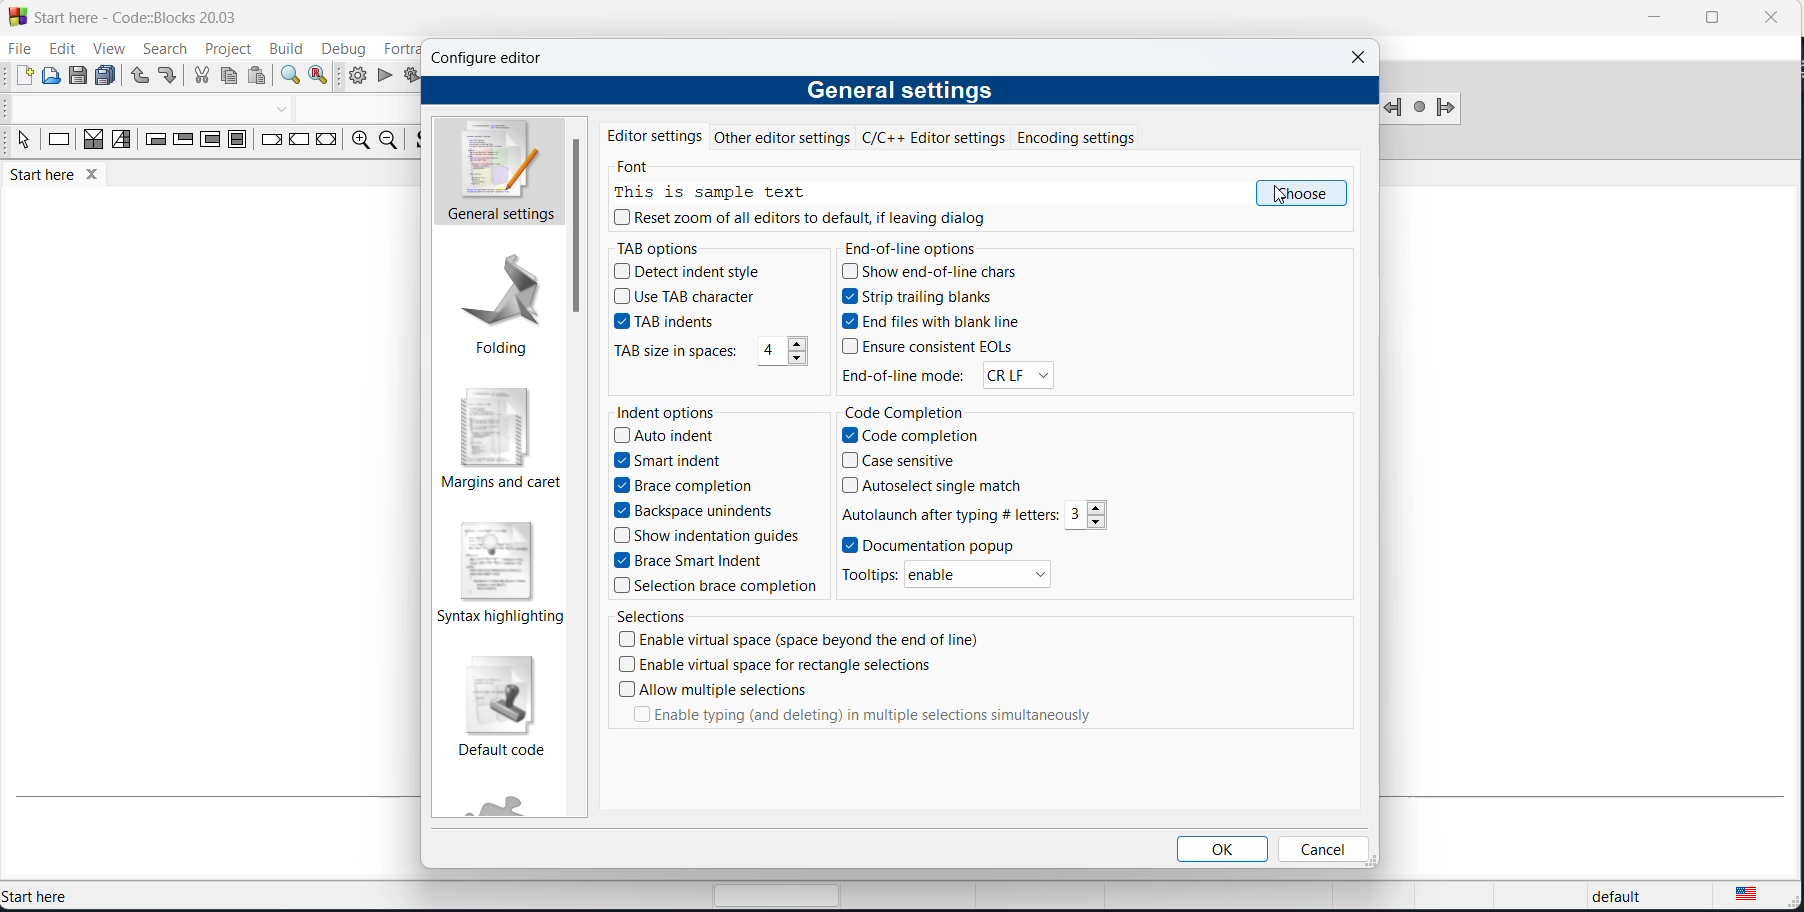 The width and height of the screenshot is (1804, 912). What do you see at coordinates (18, 49) in the screenshot?
I see `file` at bounding box center [18, 49].